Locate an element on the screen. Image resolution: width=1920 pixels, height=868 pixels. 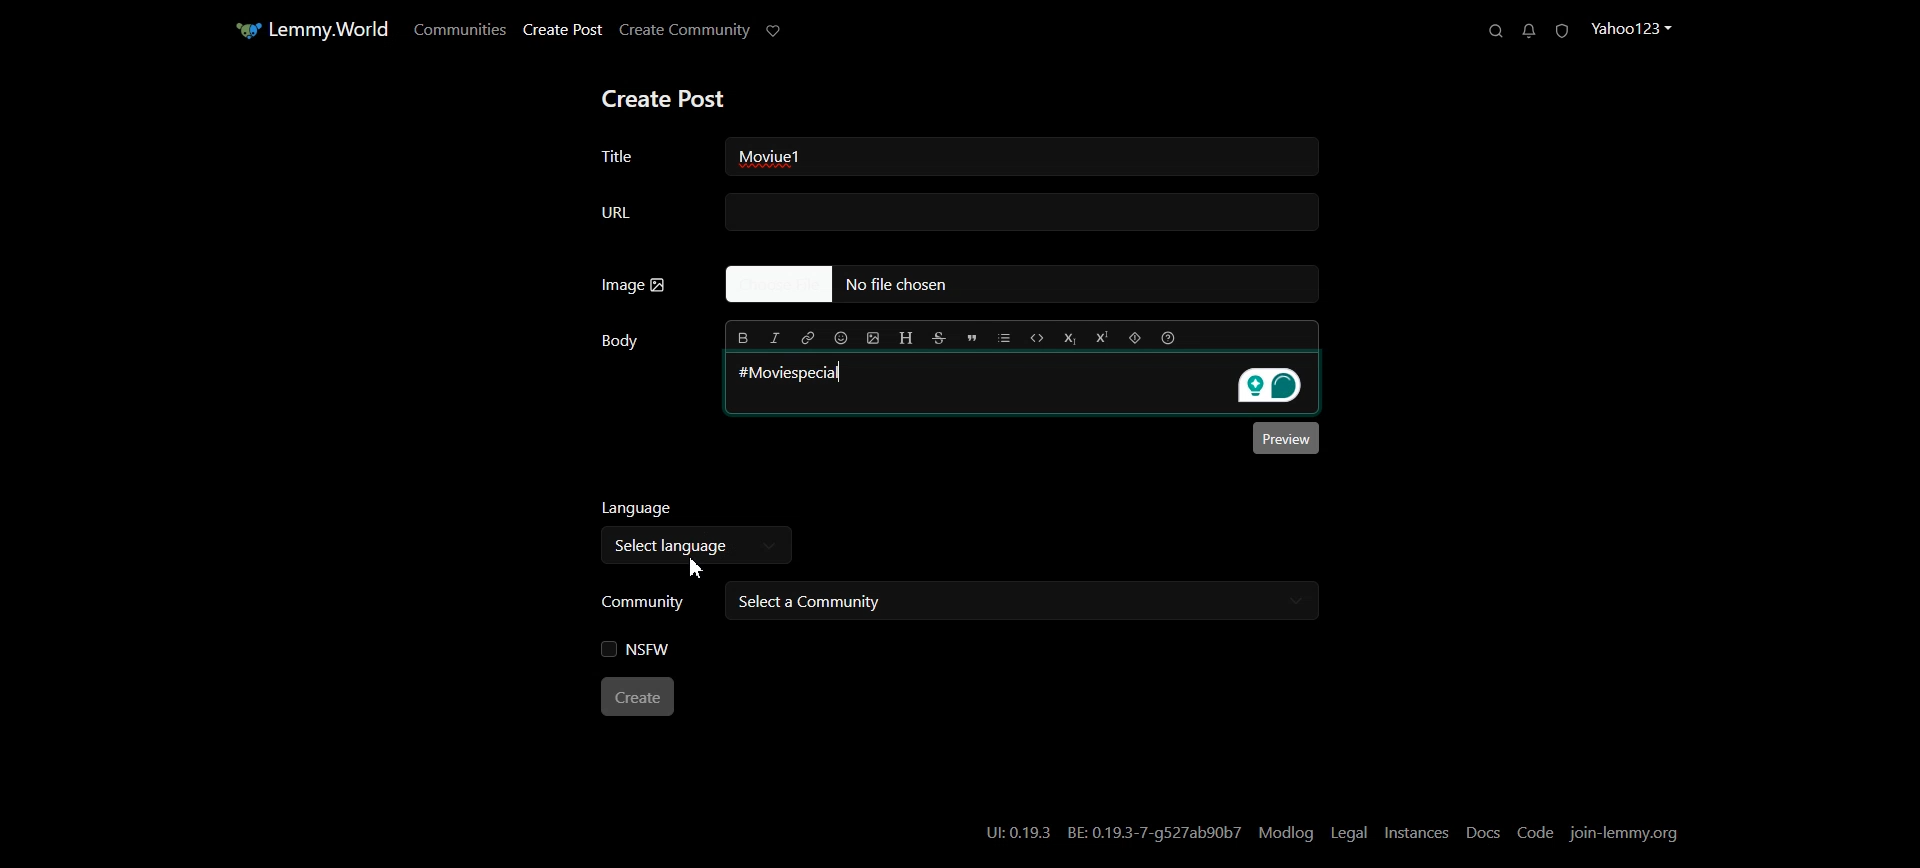
Cursor is located at coordinates (692, 567).